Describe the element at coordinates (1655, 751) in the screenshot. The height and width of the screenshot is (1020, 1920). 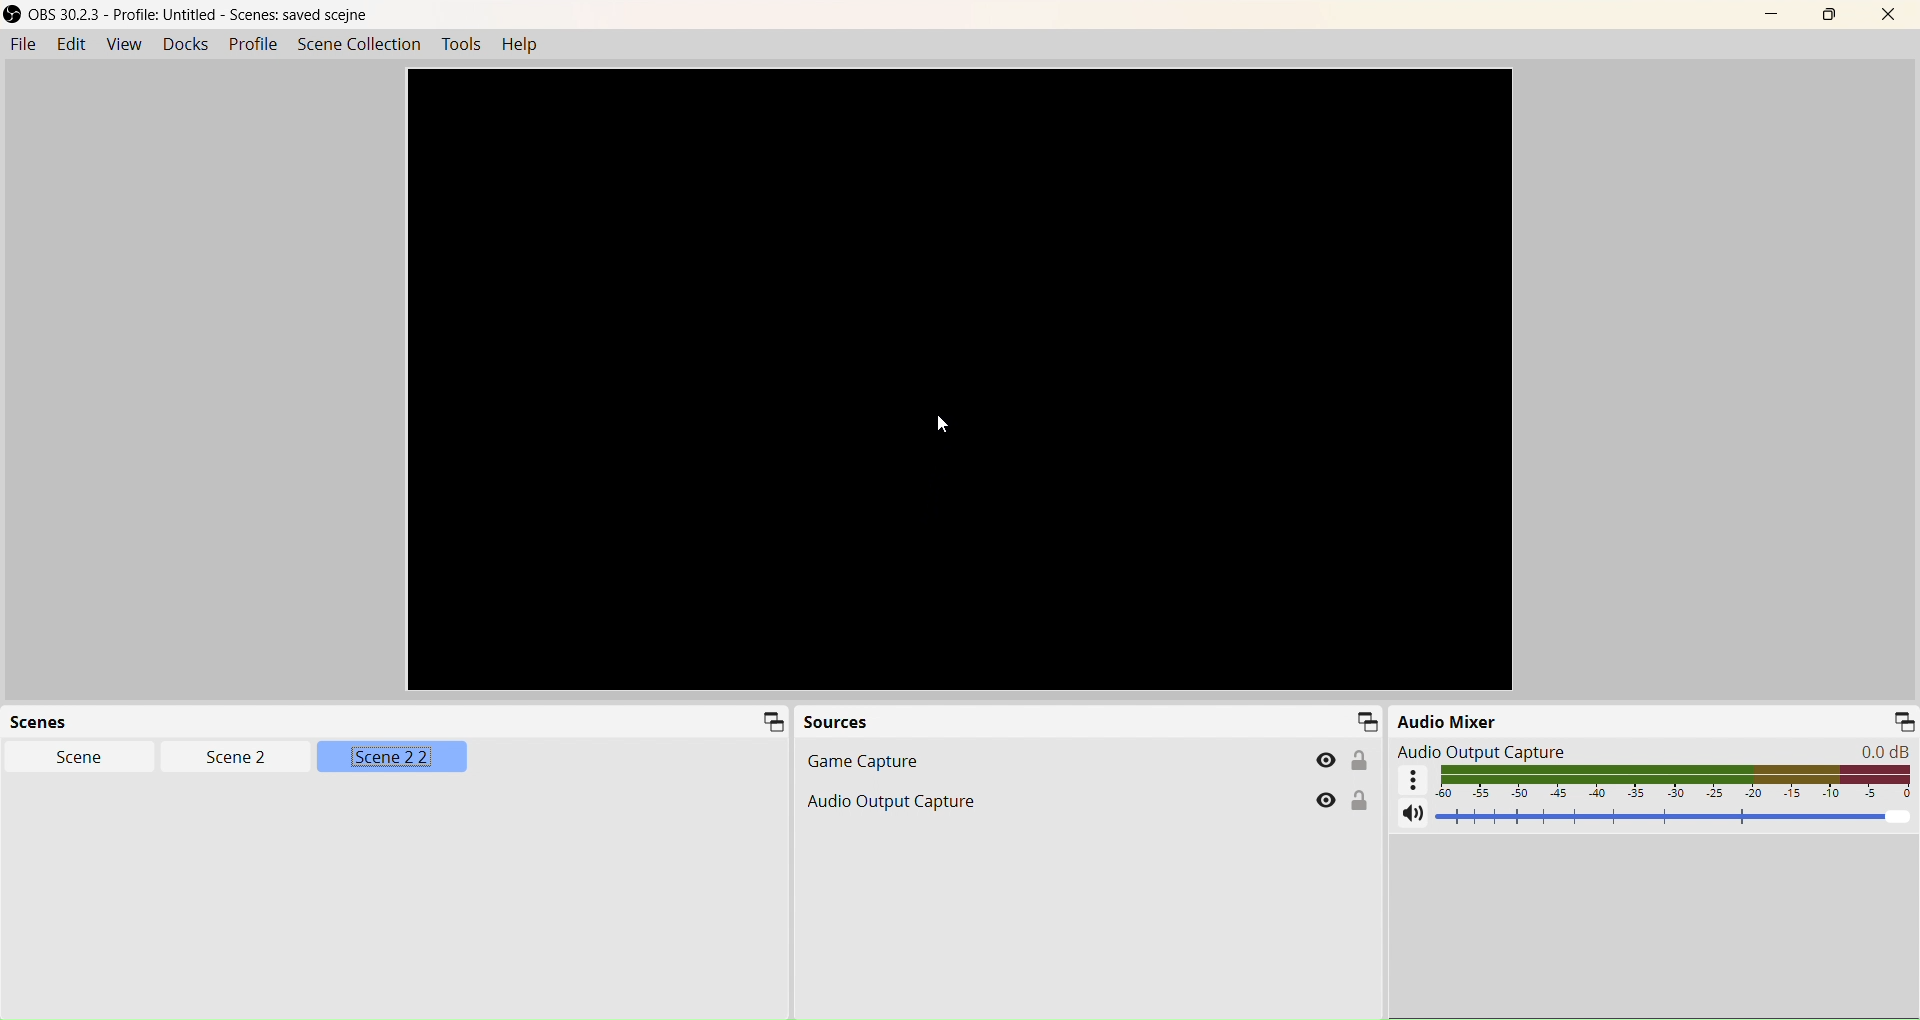
I see `Audio Output Capture` at that location.